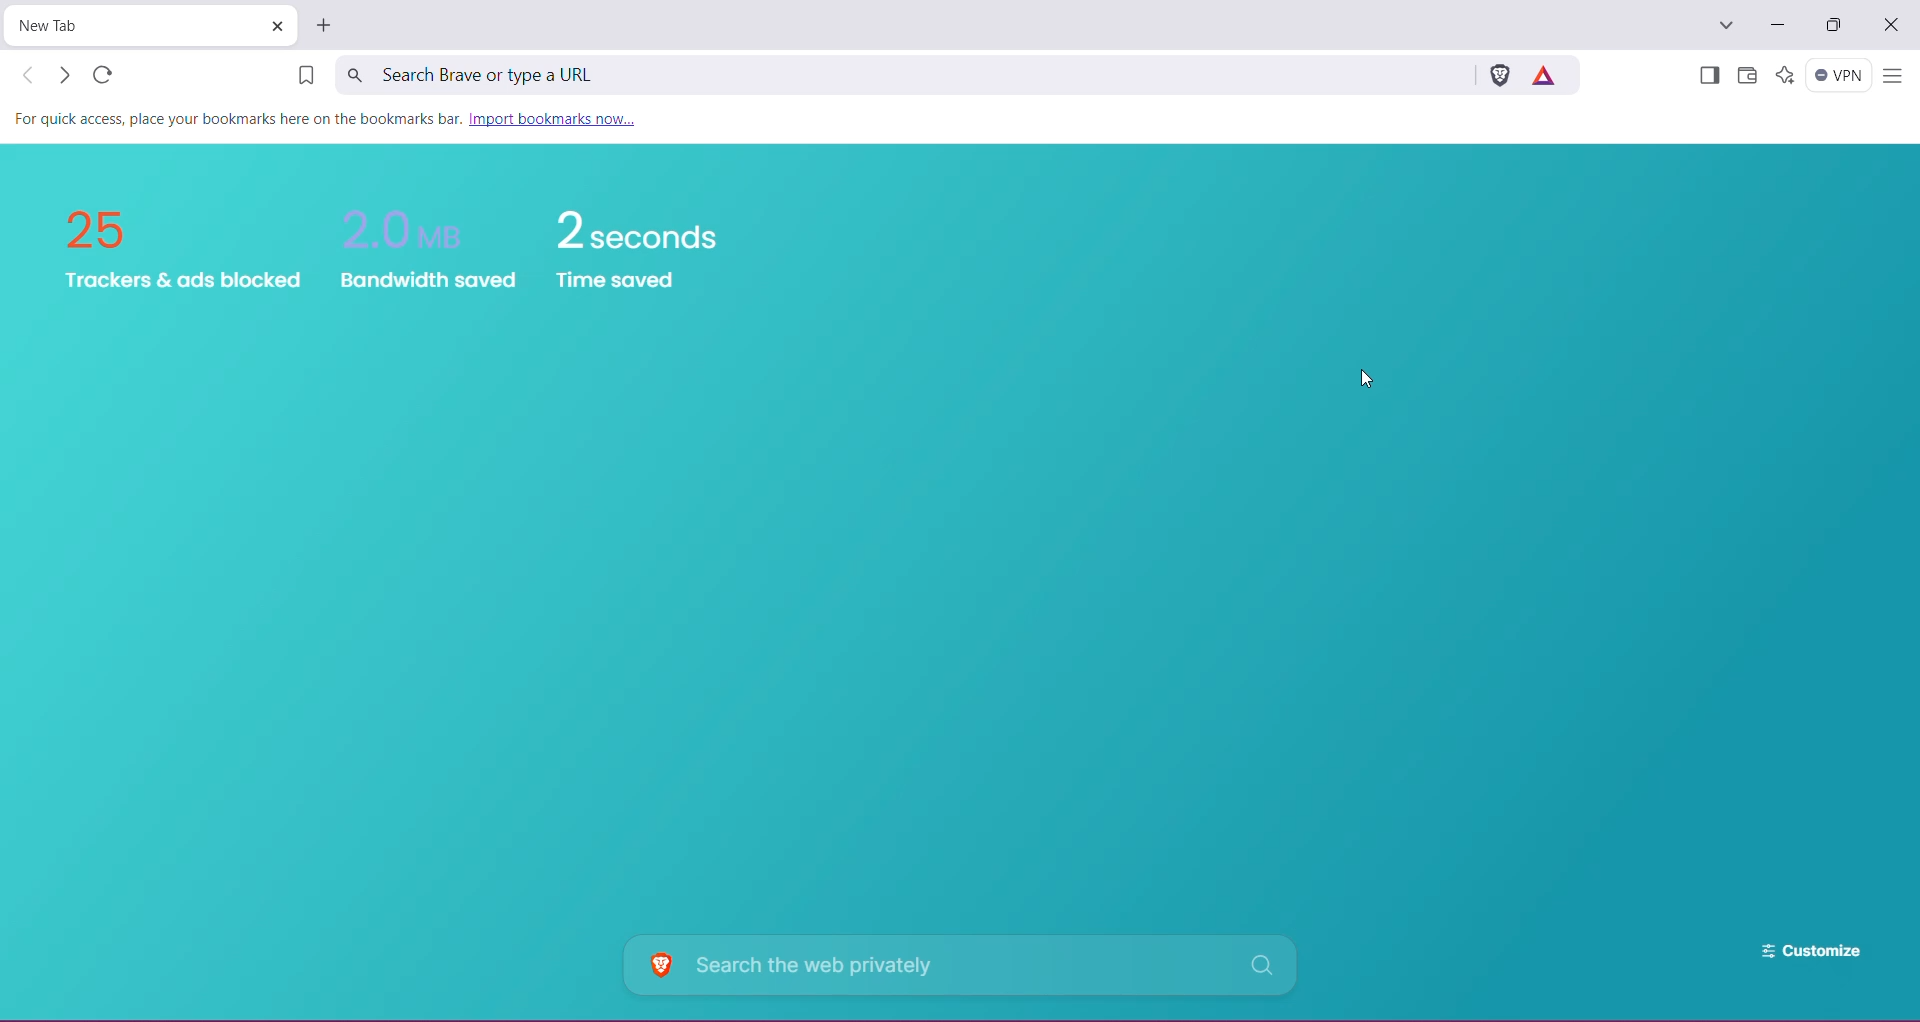 This screenshot has height=1022, width=1920. I want to click on Brave Shields, so click(1499, 74).